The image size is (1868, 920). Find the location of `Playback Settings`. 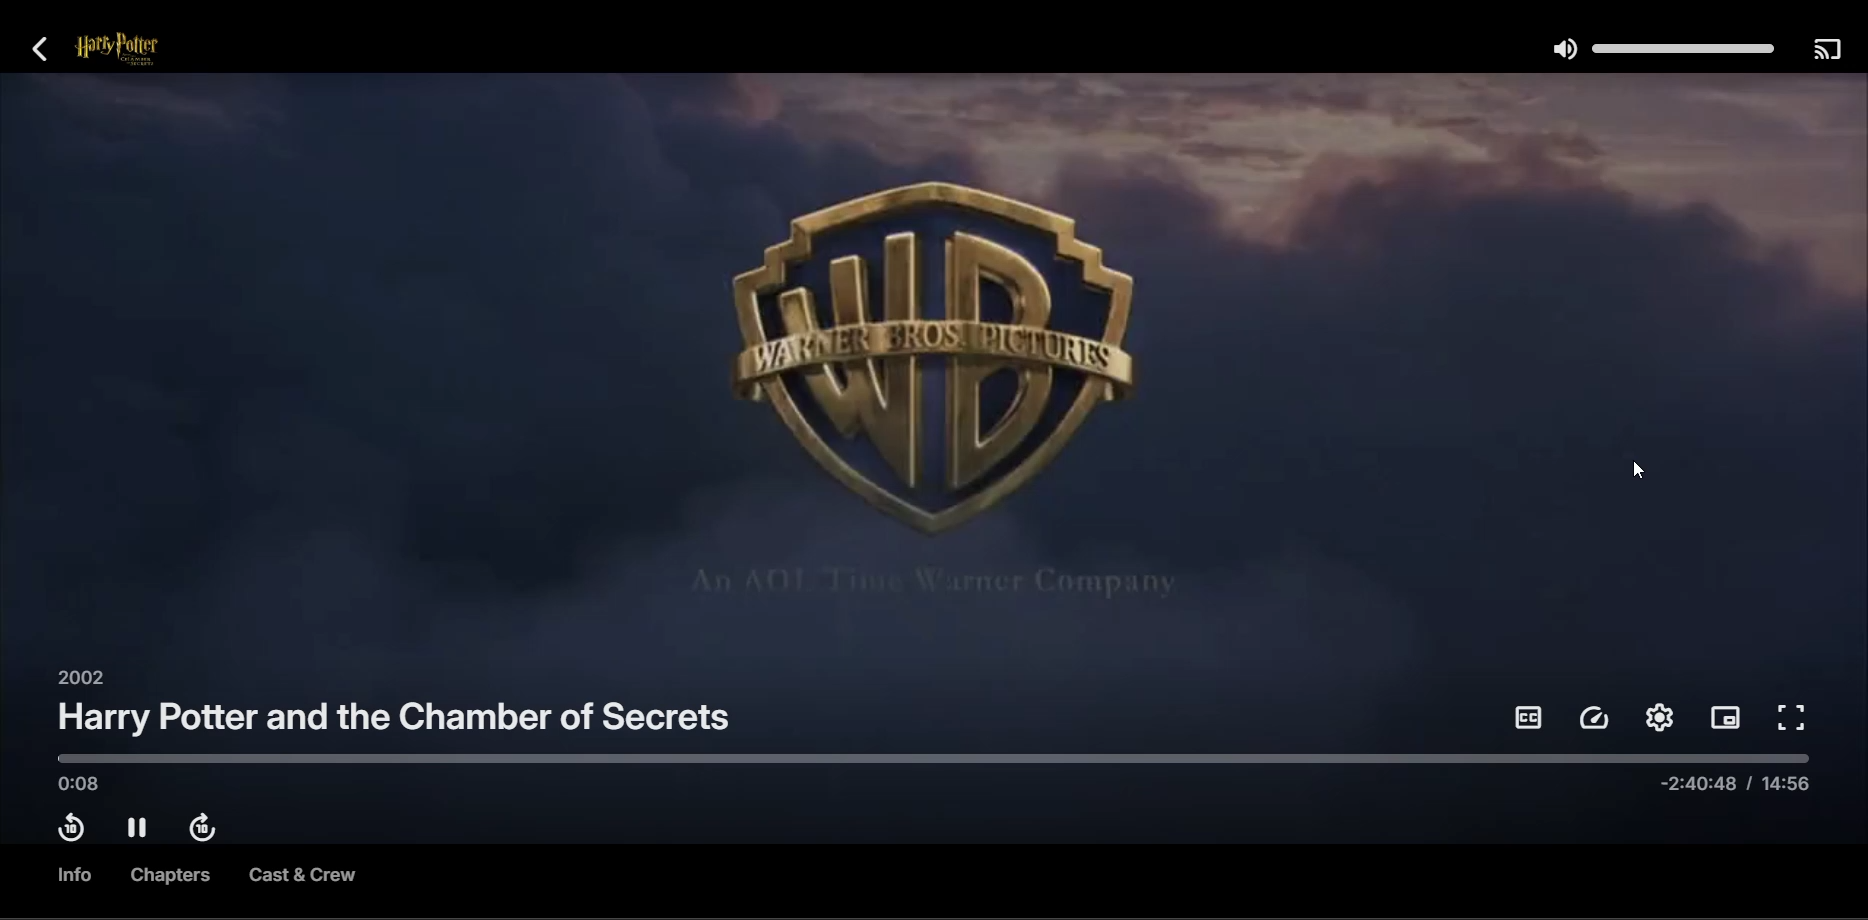

Playback Settings is located at coordinates (1596, 719).